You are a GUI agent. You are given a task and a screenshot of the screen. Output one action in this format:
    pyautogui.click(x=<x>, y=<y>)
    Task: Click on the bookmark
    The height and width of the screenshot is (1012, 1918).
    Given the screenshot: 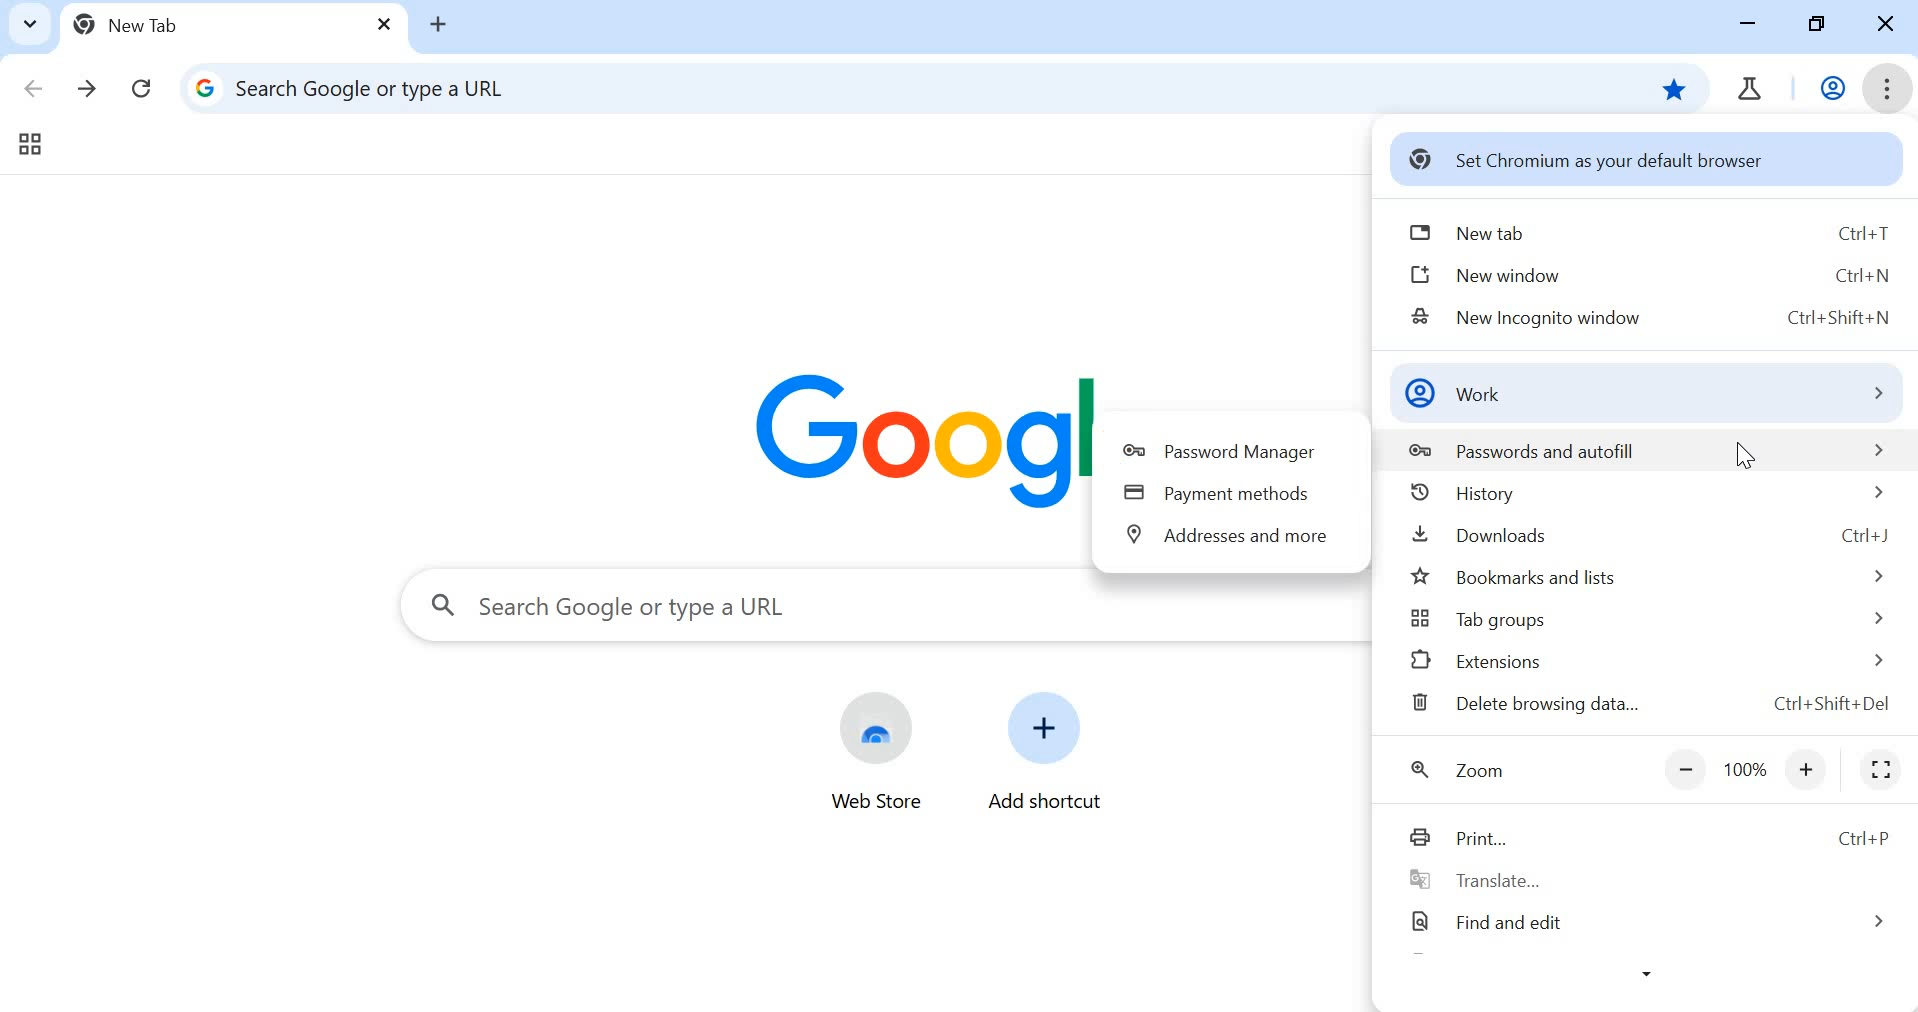 What is the action you would take?
    pyautogui.click(x=1675, y=88)
    